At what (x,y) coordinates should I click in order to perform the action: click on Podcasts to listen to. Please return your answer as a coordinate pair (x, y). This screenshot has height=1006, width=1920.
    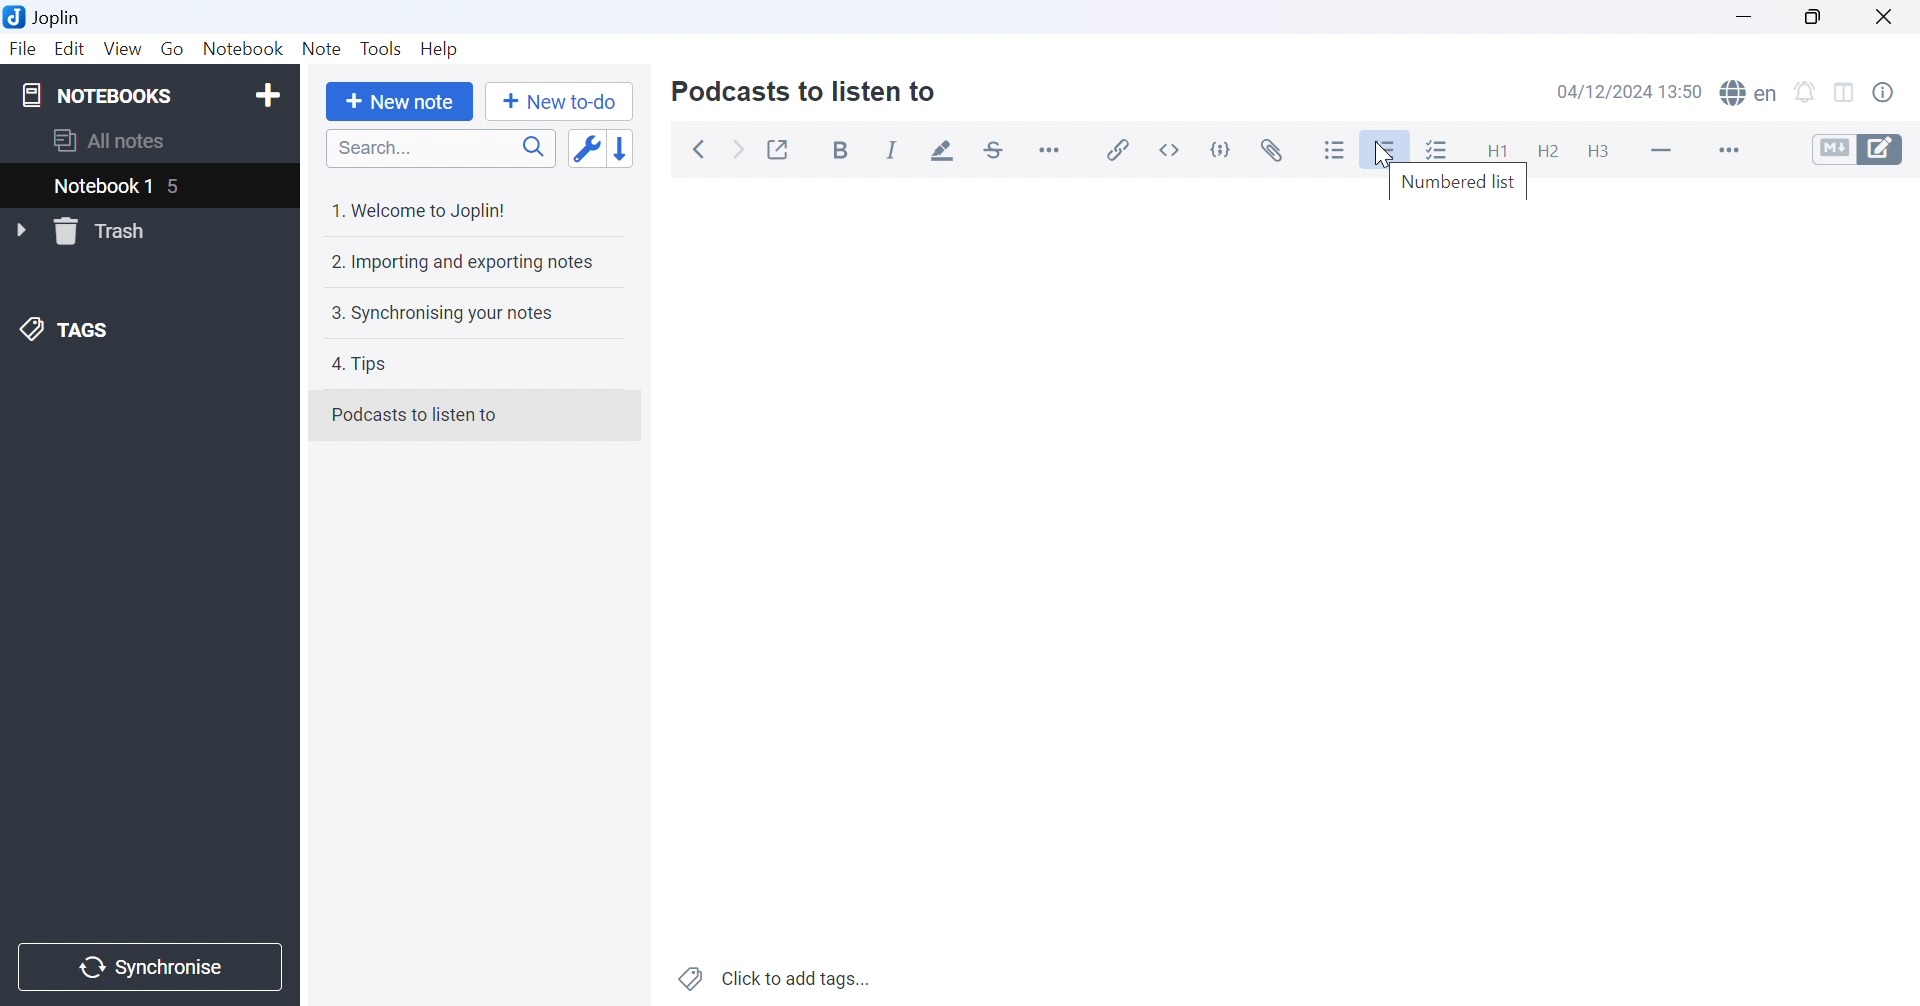
    Looking at the image, I should click on (417, 413).